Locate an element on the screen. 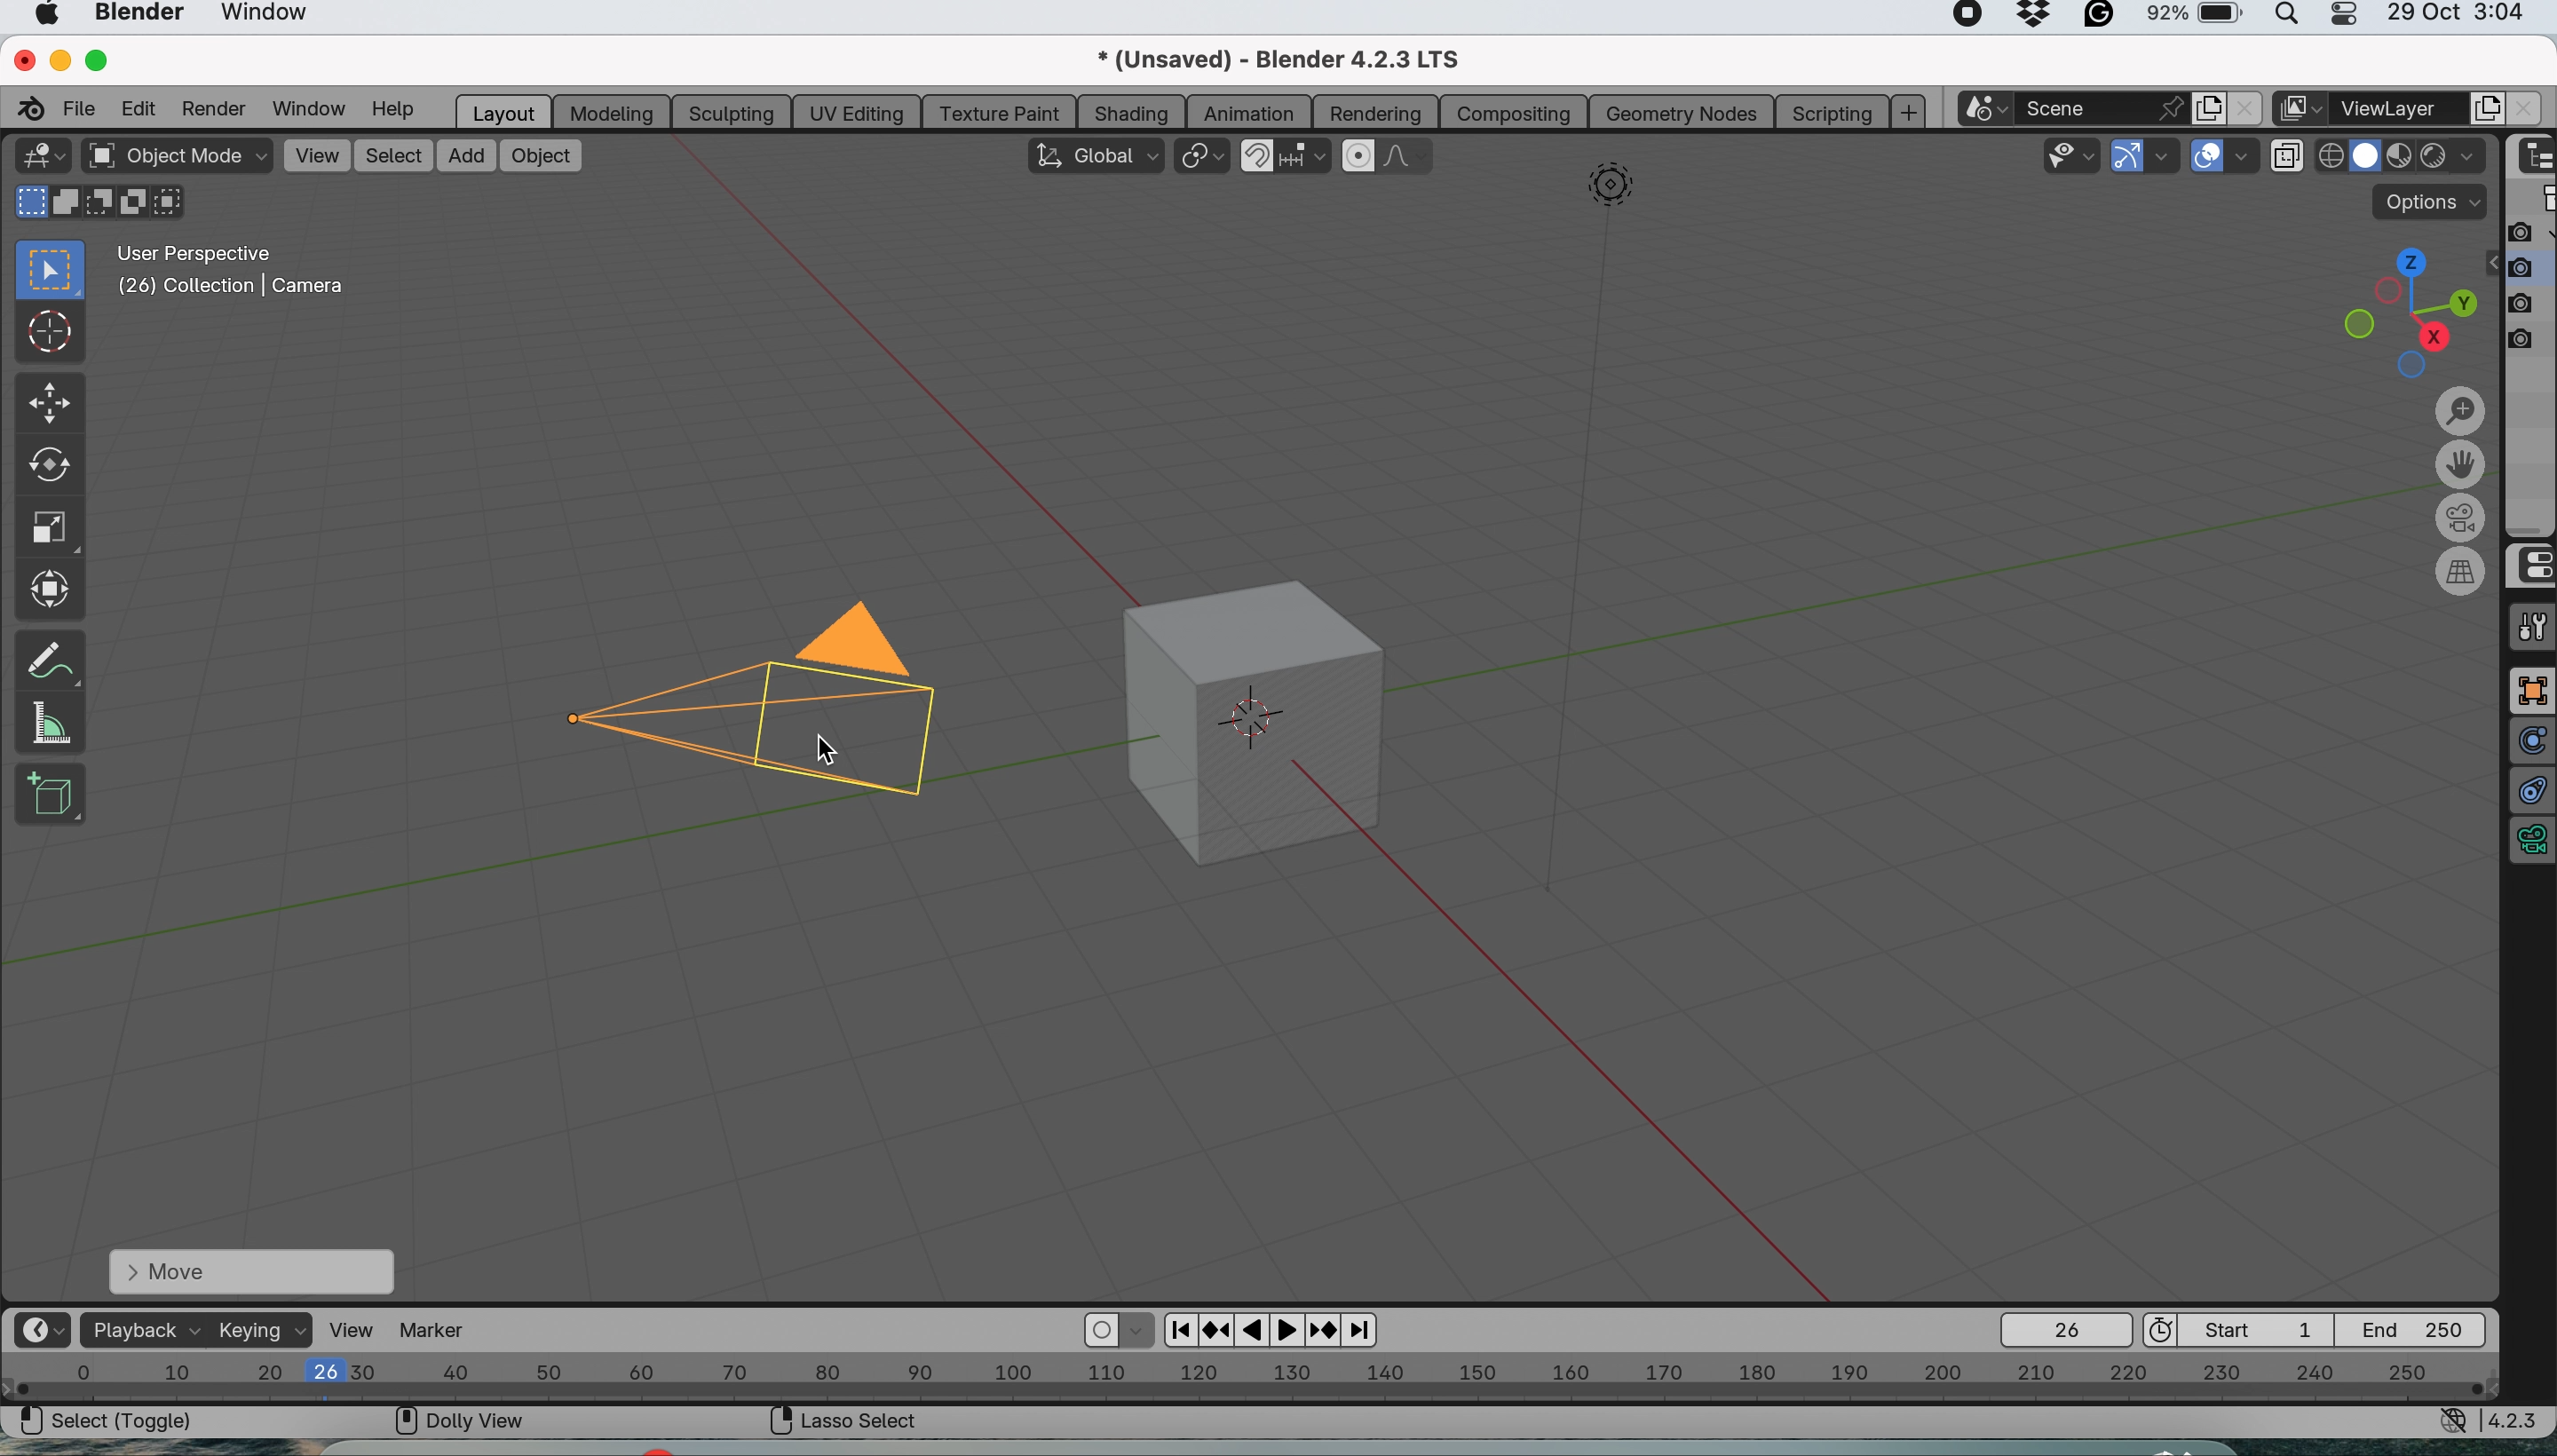 This screenshot has height=1456, width=2557. playback is located at coordinates (141, 1329).